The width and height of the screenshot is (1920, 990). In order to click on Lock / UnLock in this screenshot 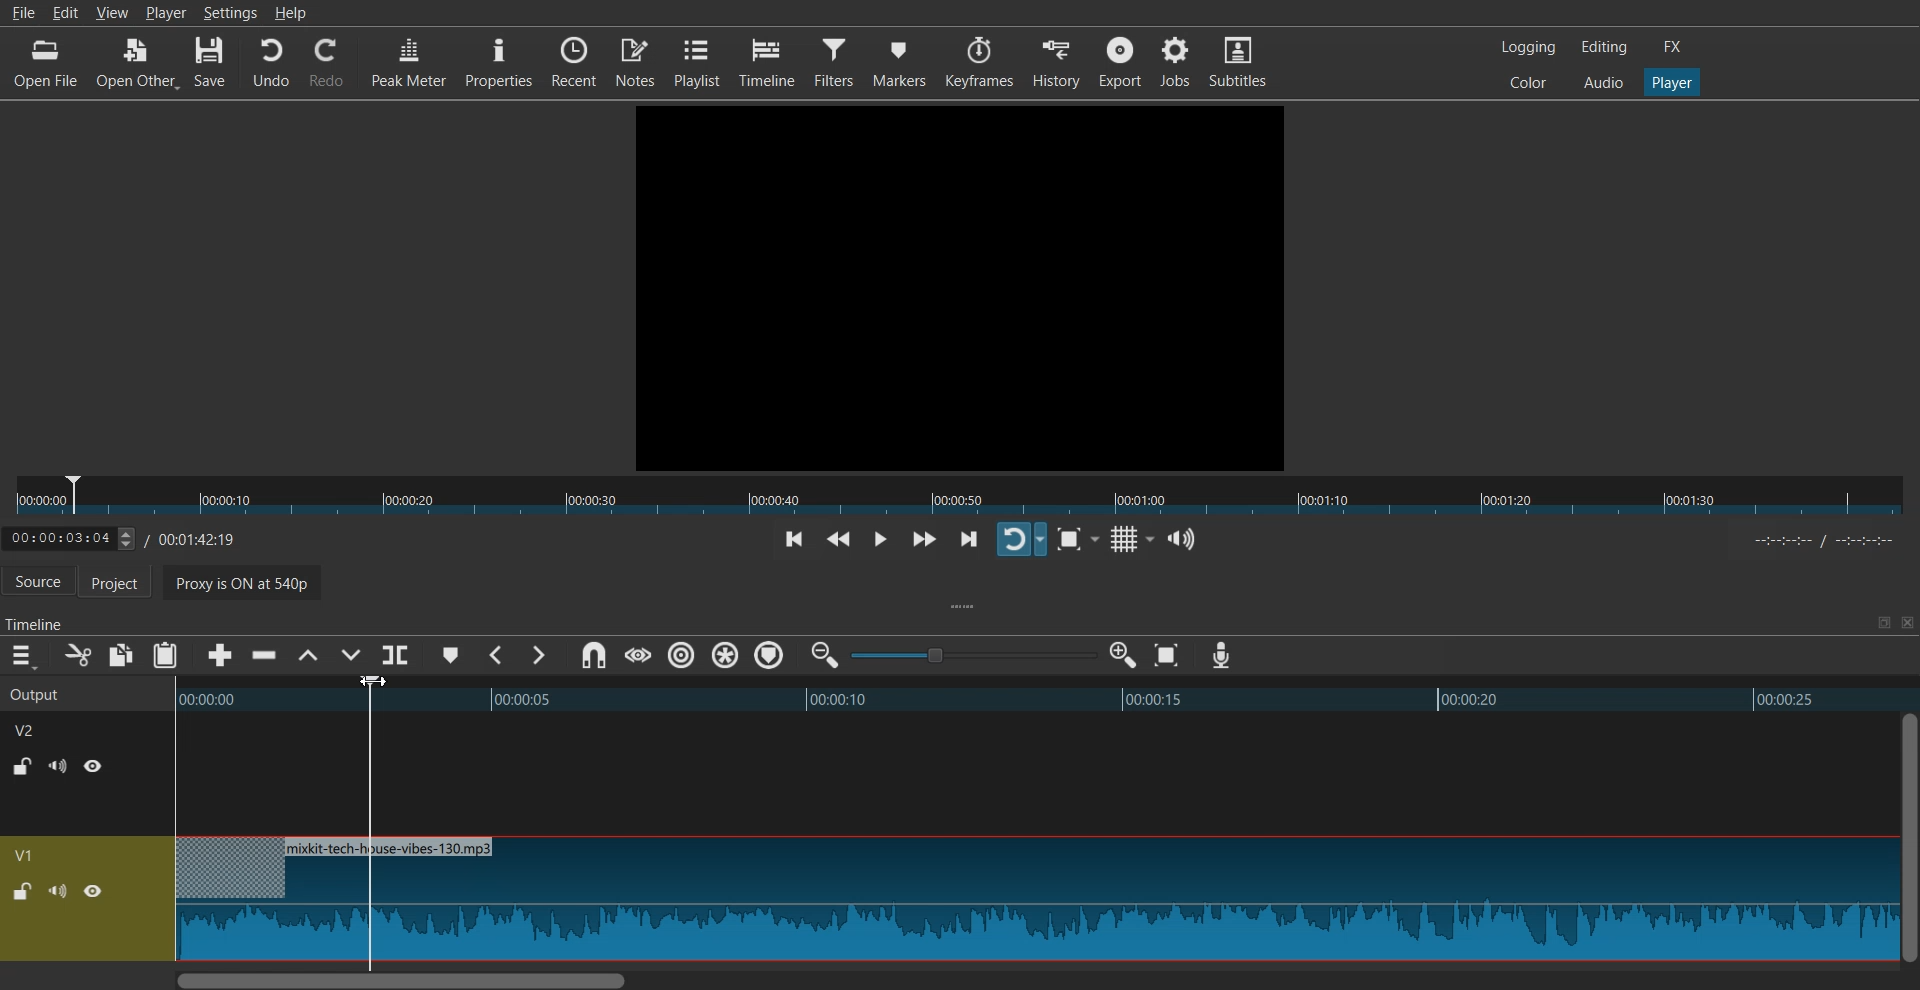, I will do `click(22, 892)`.